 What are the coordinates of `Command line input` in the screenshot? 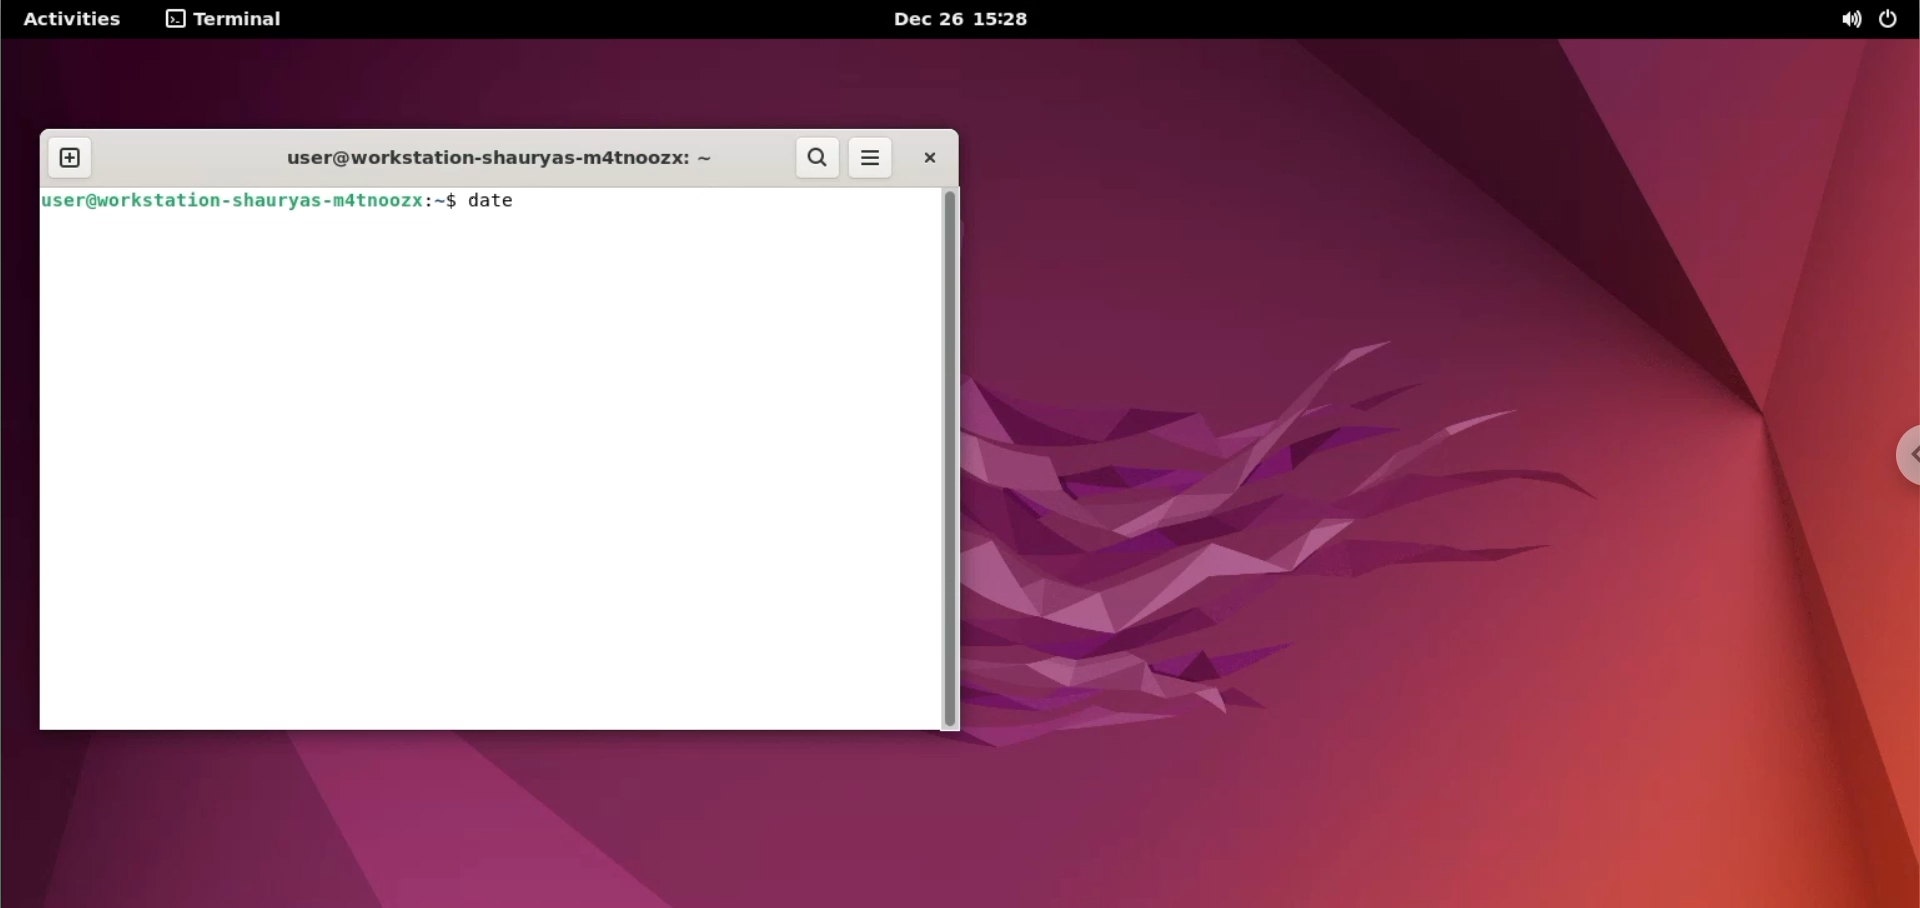 It's located at (484, 475).